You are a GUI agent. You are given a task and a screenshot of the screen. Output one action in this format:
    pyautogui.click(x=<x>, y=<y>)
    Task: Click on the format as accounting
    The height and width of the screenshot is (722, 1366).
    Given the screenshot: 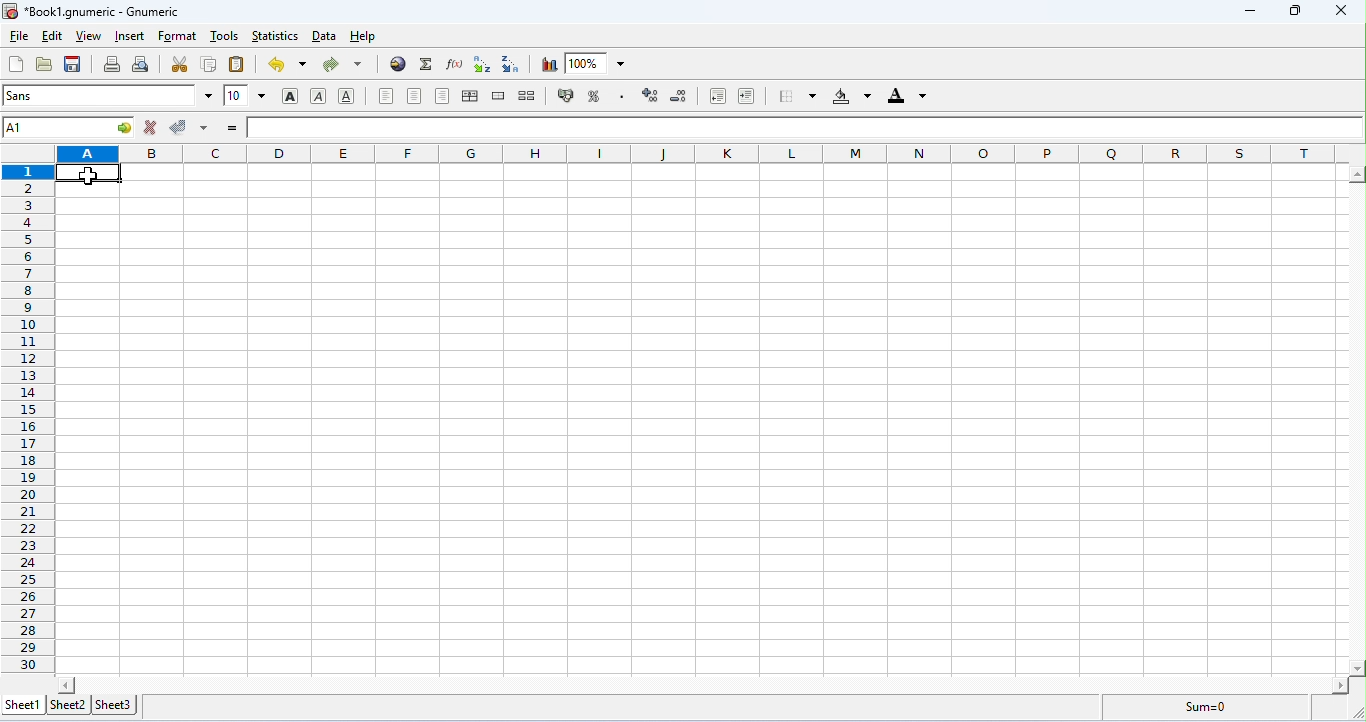 What is the action you would take?
    pyautogui.click(x=567, y=95)
    